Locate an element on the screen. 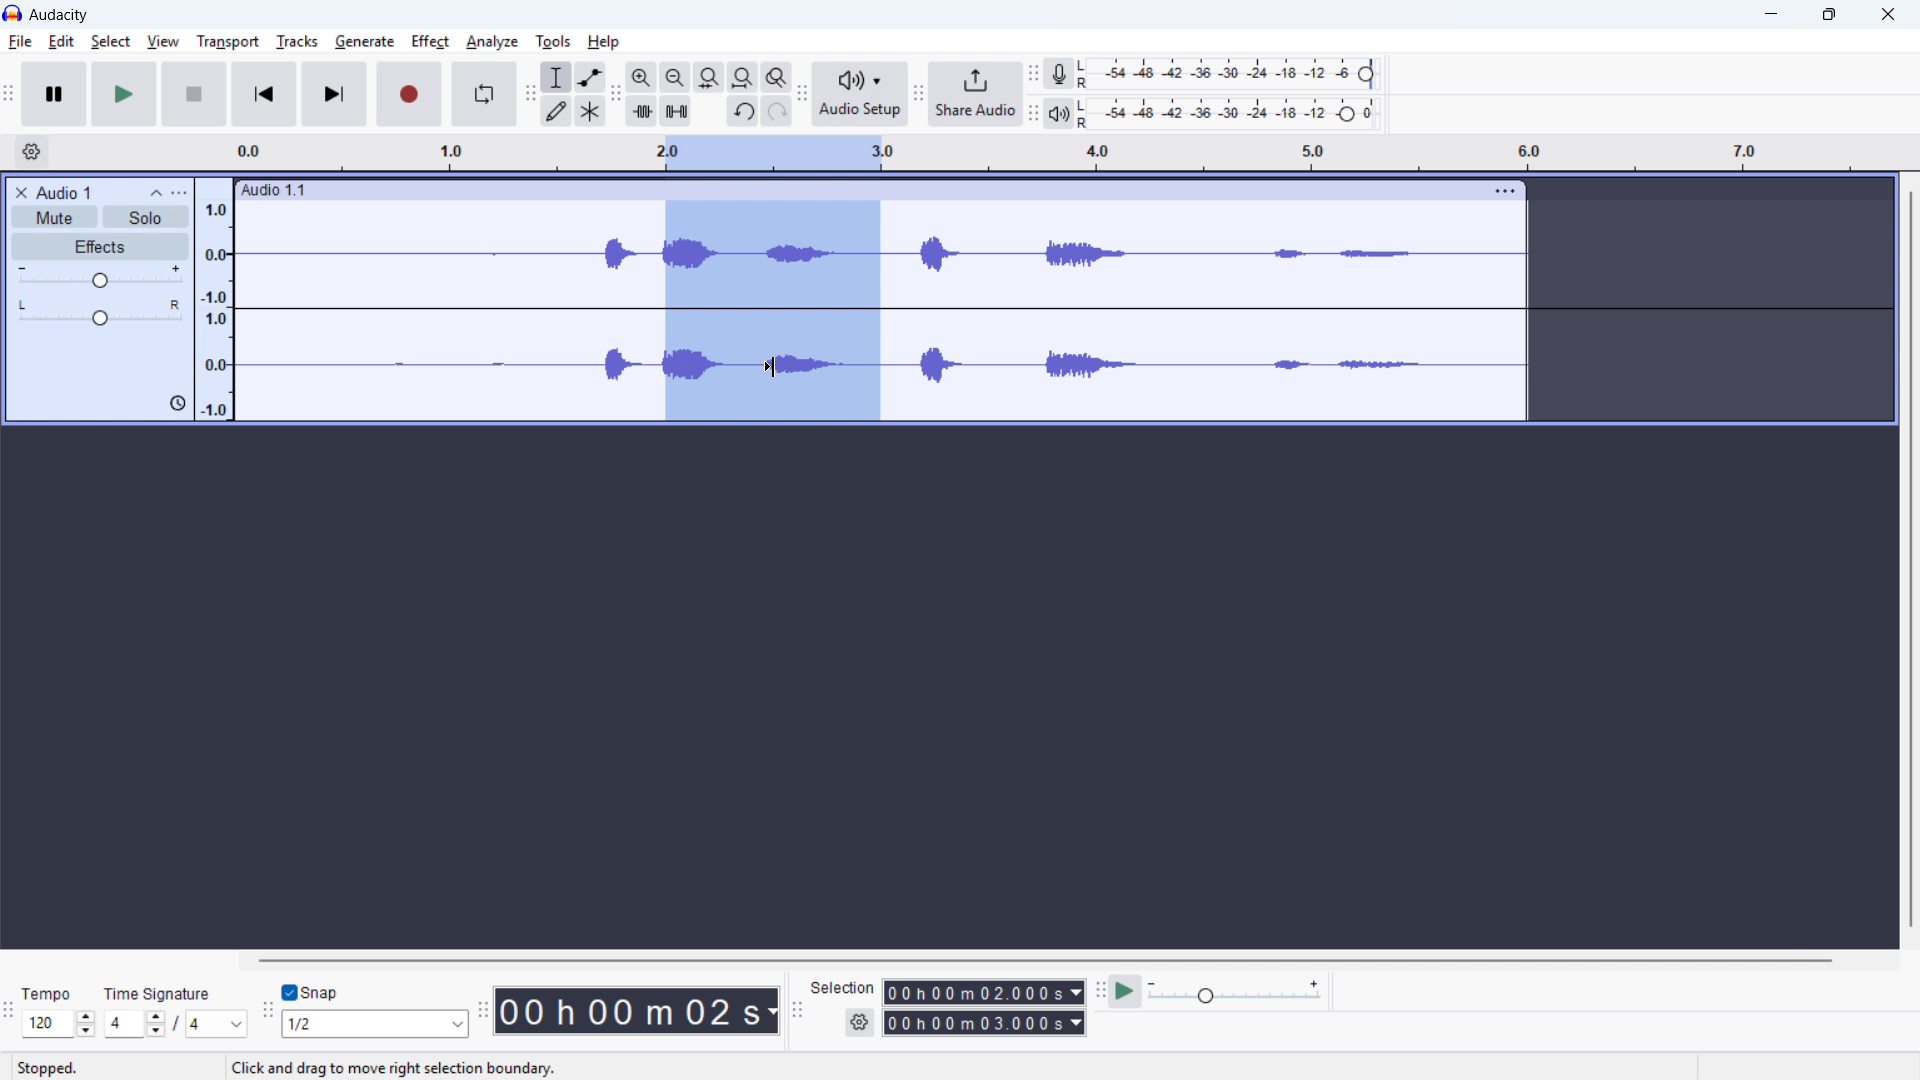 Image resolution: width=1920 pixels, height=1080 pixels. Transport is located at coordinates (228, 42).